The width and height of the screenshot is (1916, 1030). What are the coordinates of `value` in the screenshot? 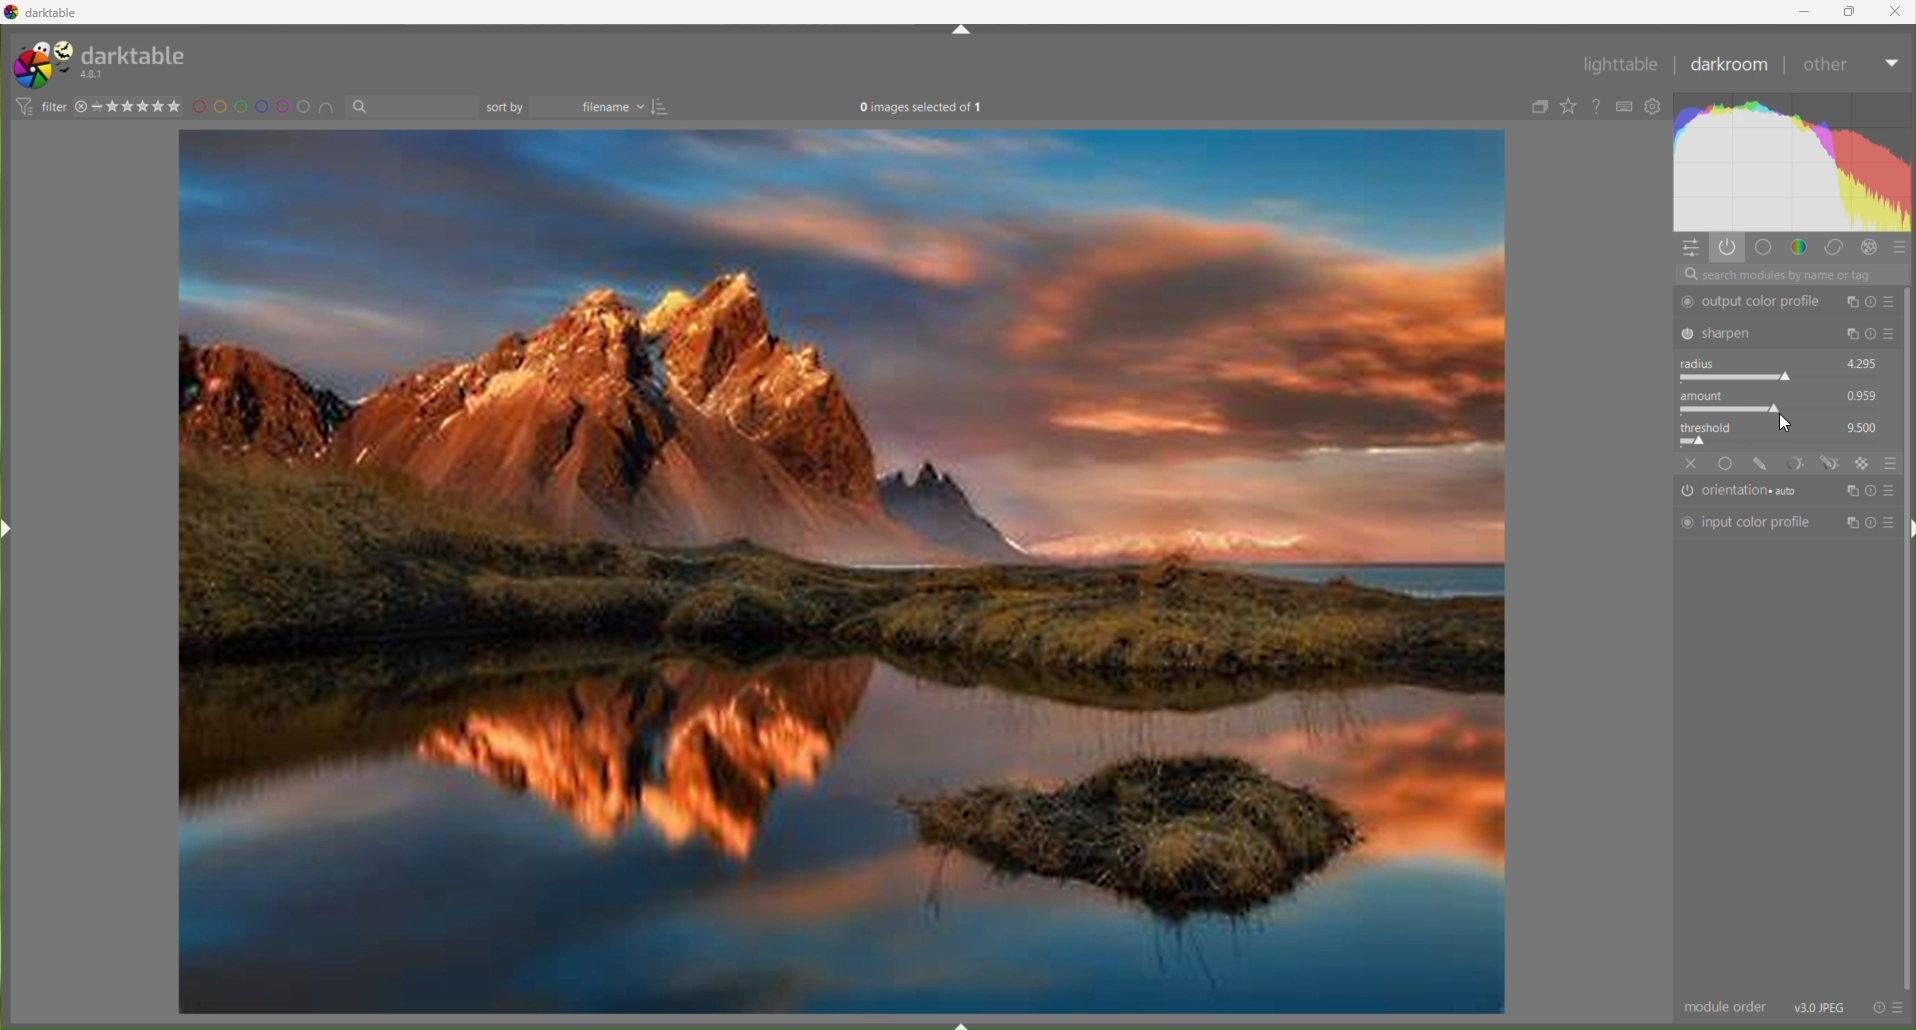 It's located at (1864, 425).